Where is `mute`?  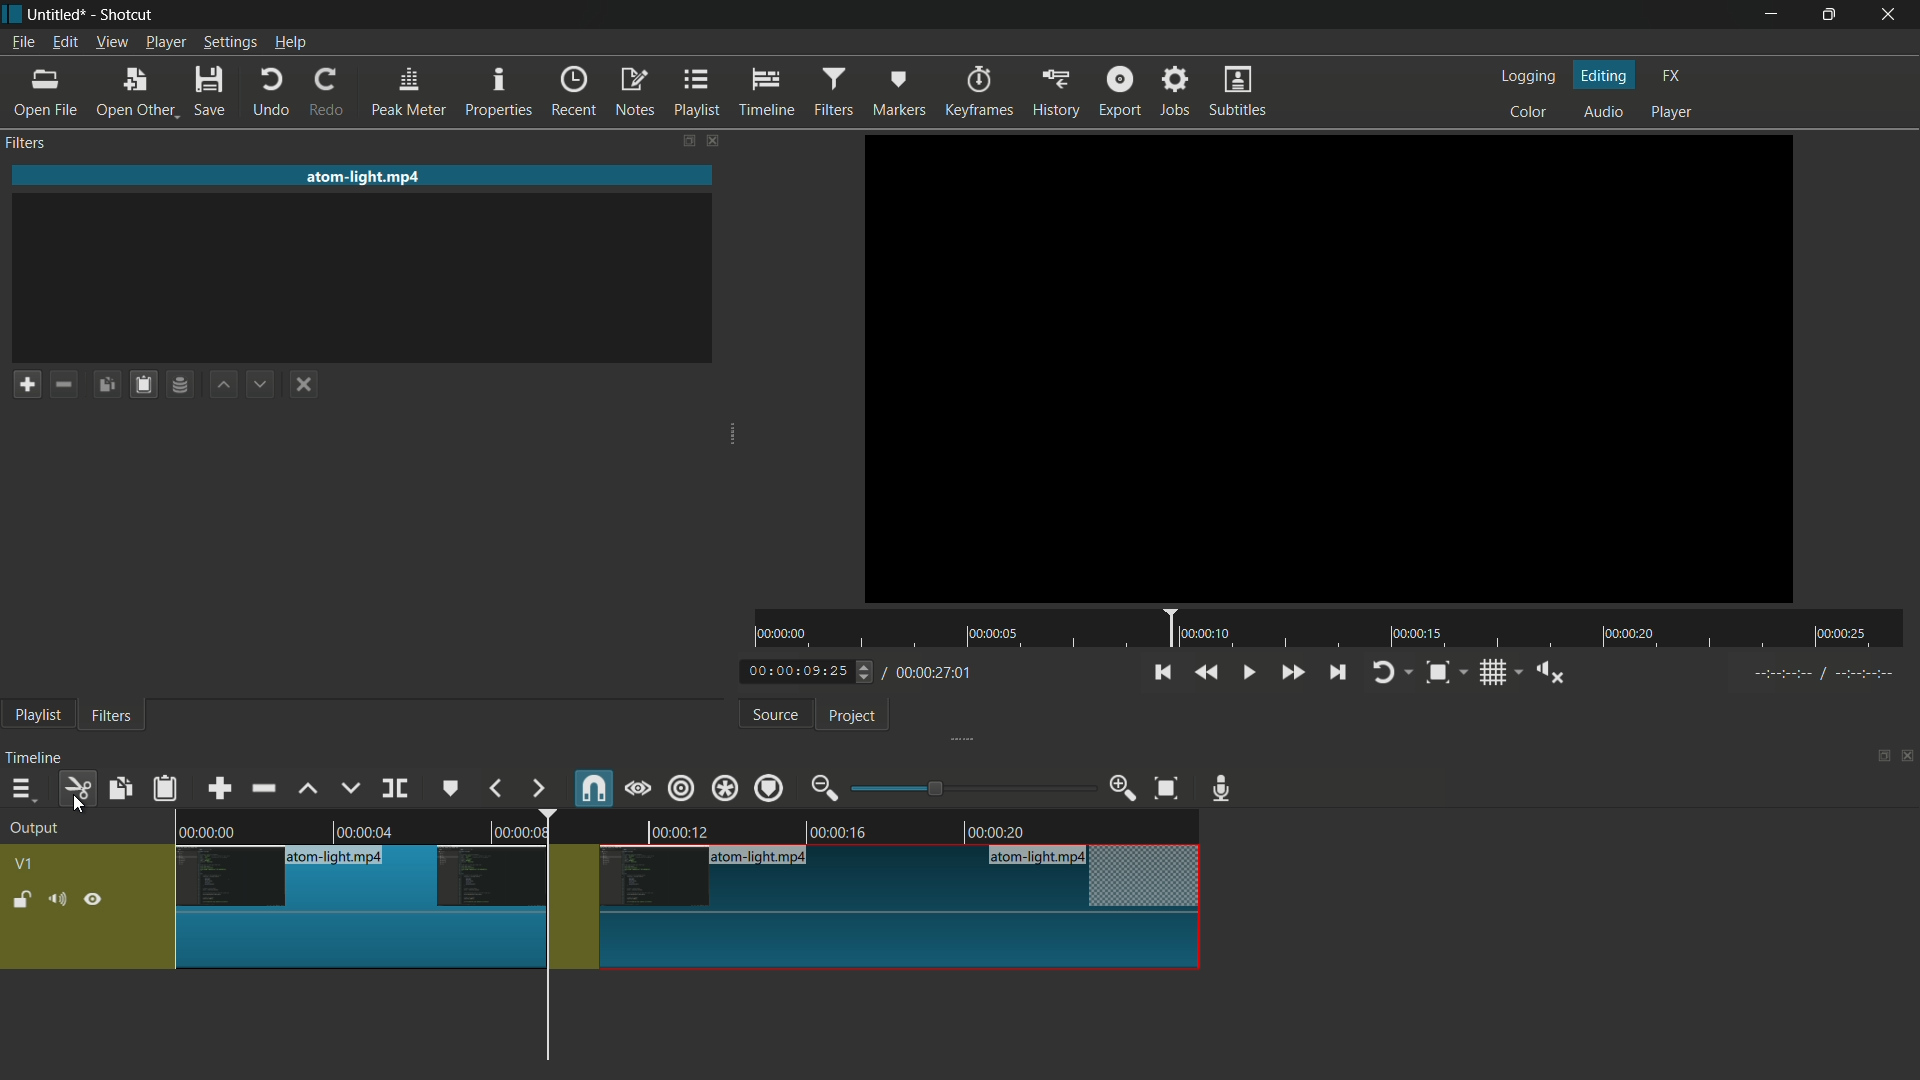
mute is located at coordinates (56, 898).